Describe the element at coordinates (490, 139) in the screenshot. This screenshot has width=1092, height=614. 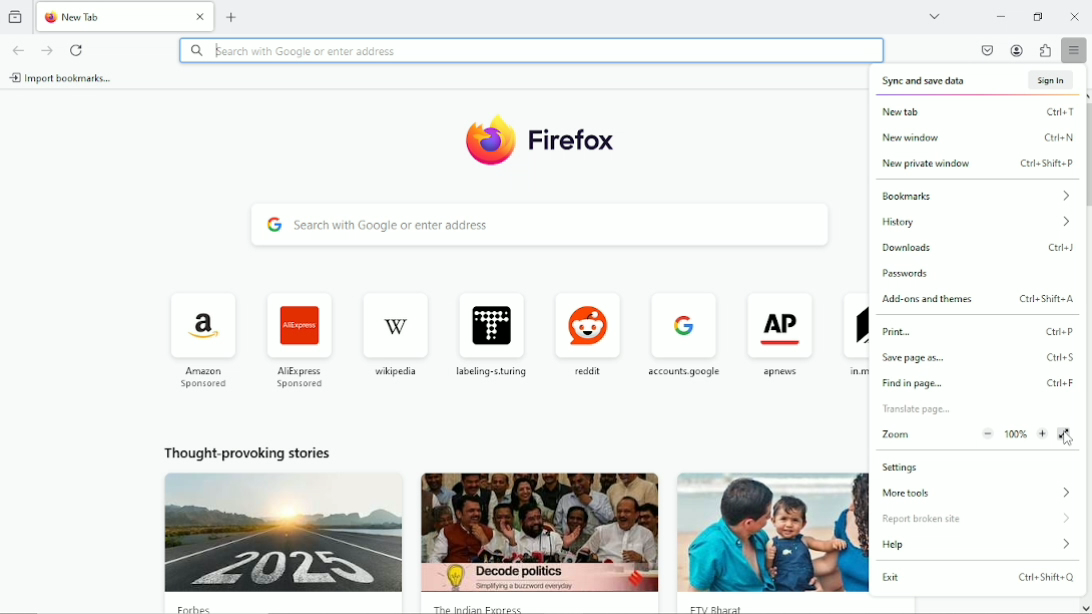
I see `firefox logo` at that location.